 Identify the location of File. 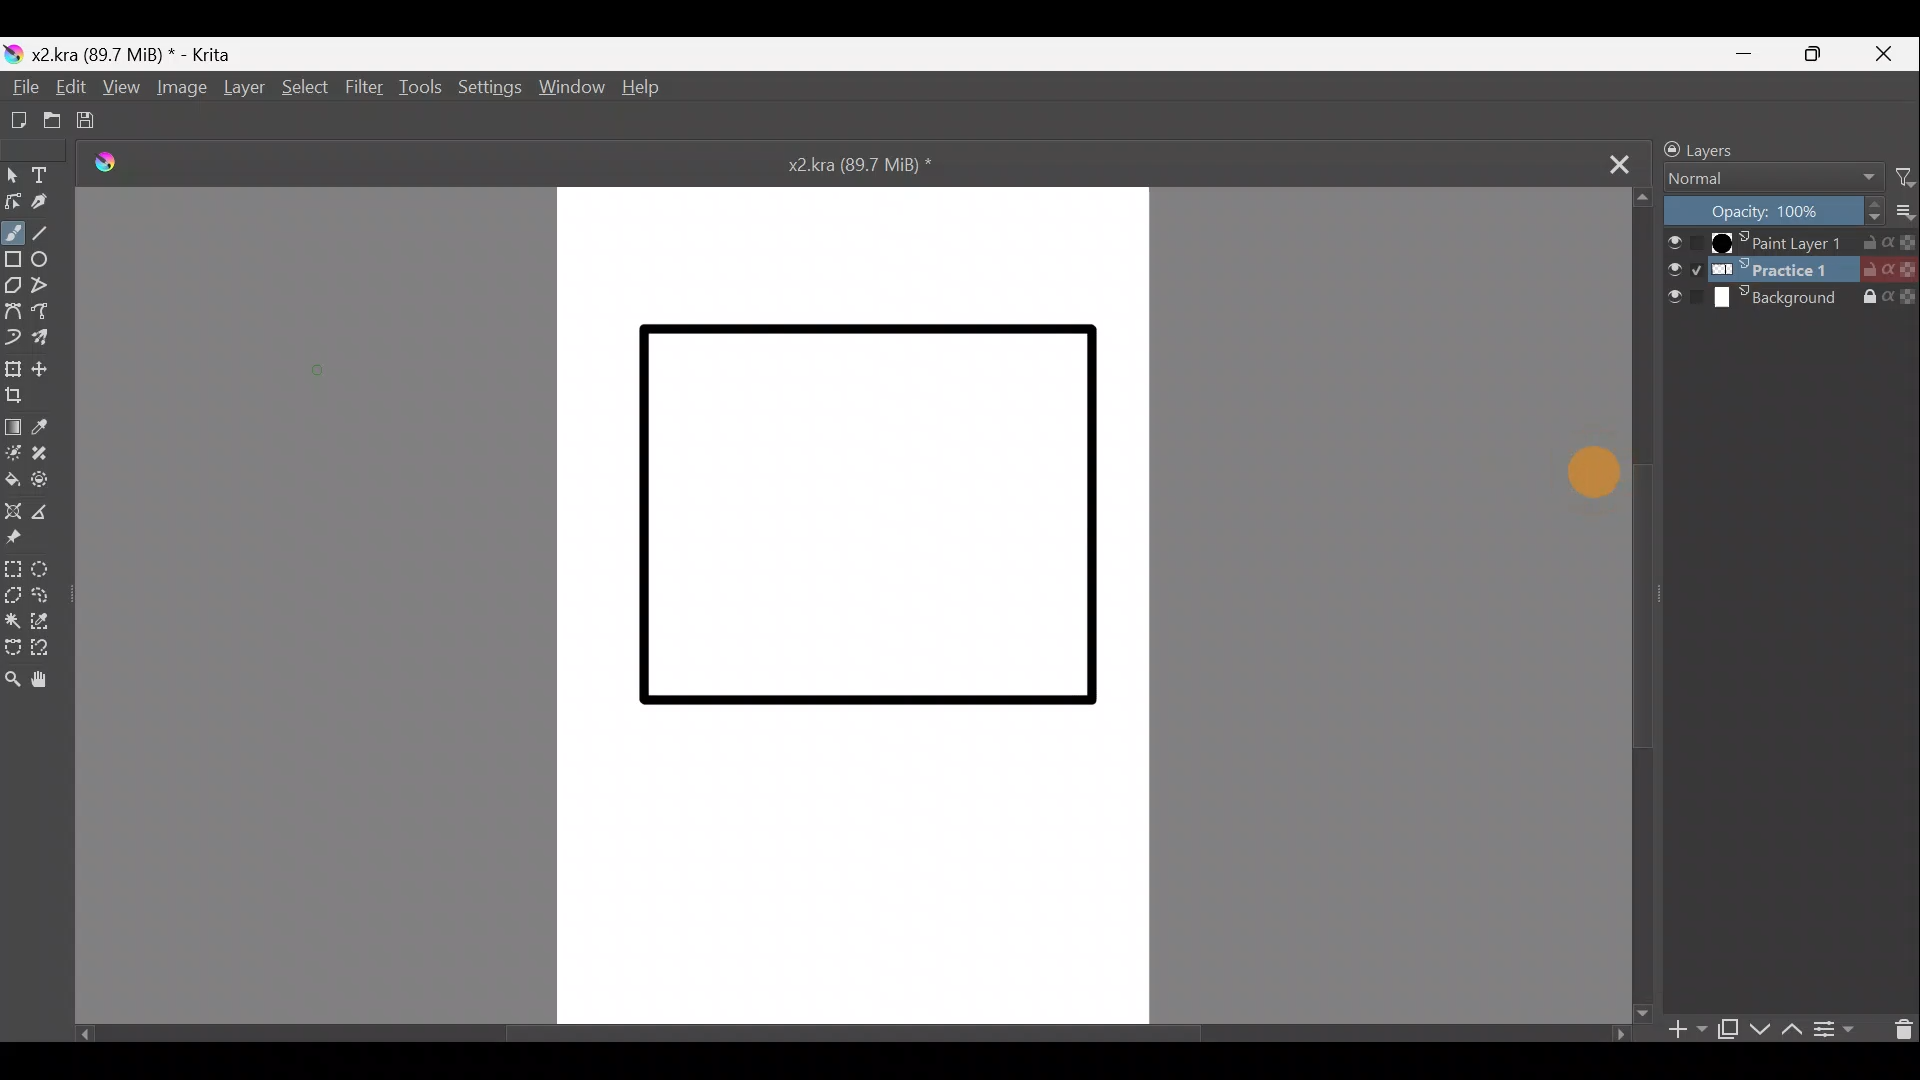
(19, 87).